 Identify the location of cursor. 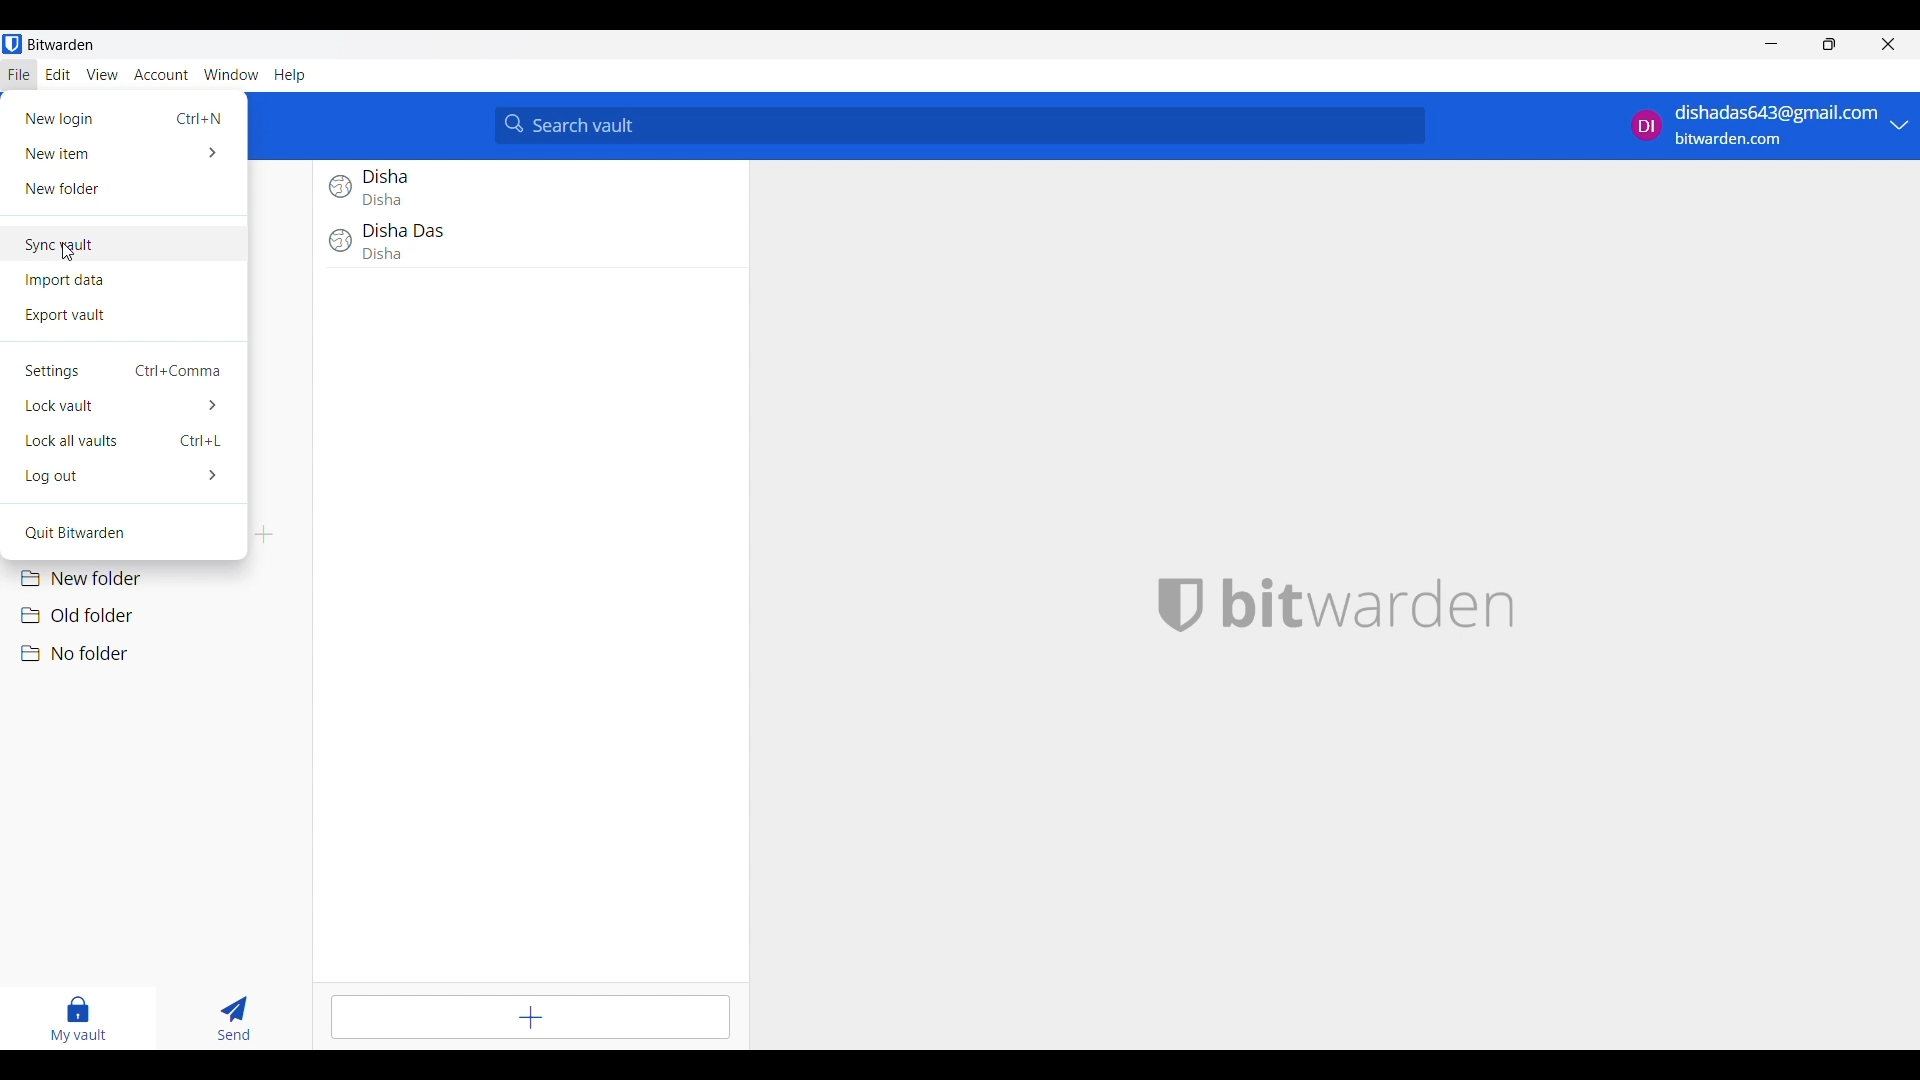
(74, 248).